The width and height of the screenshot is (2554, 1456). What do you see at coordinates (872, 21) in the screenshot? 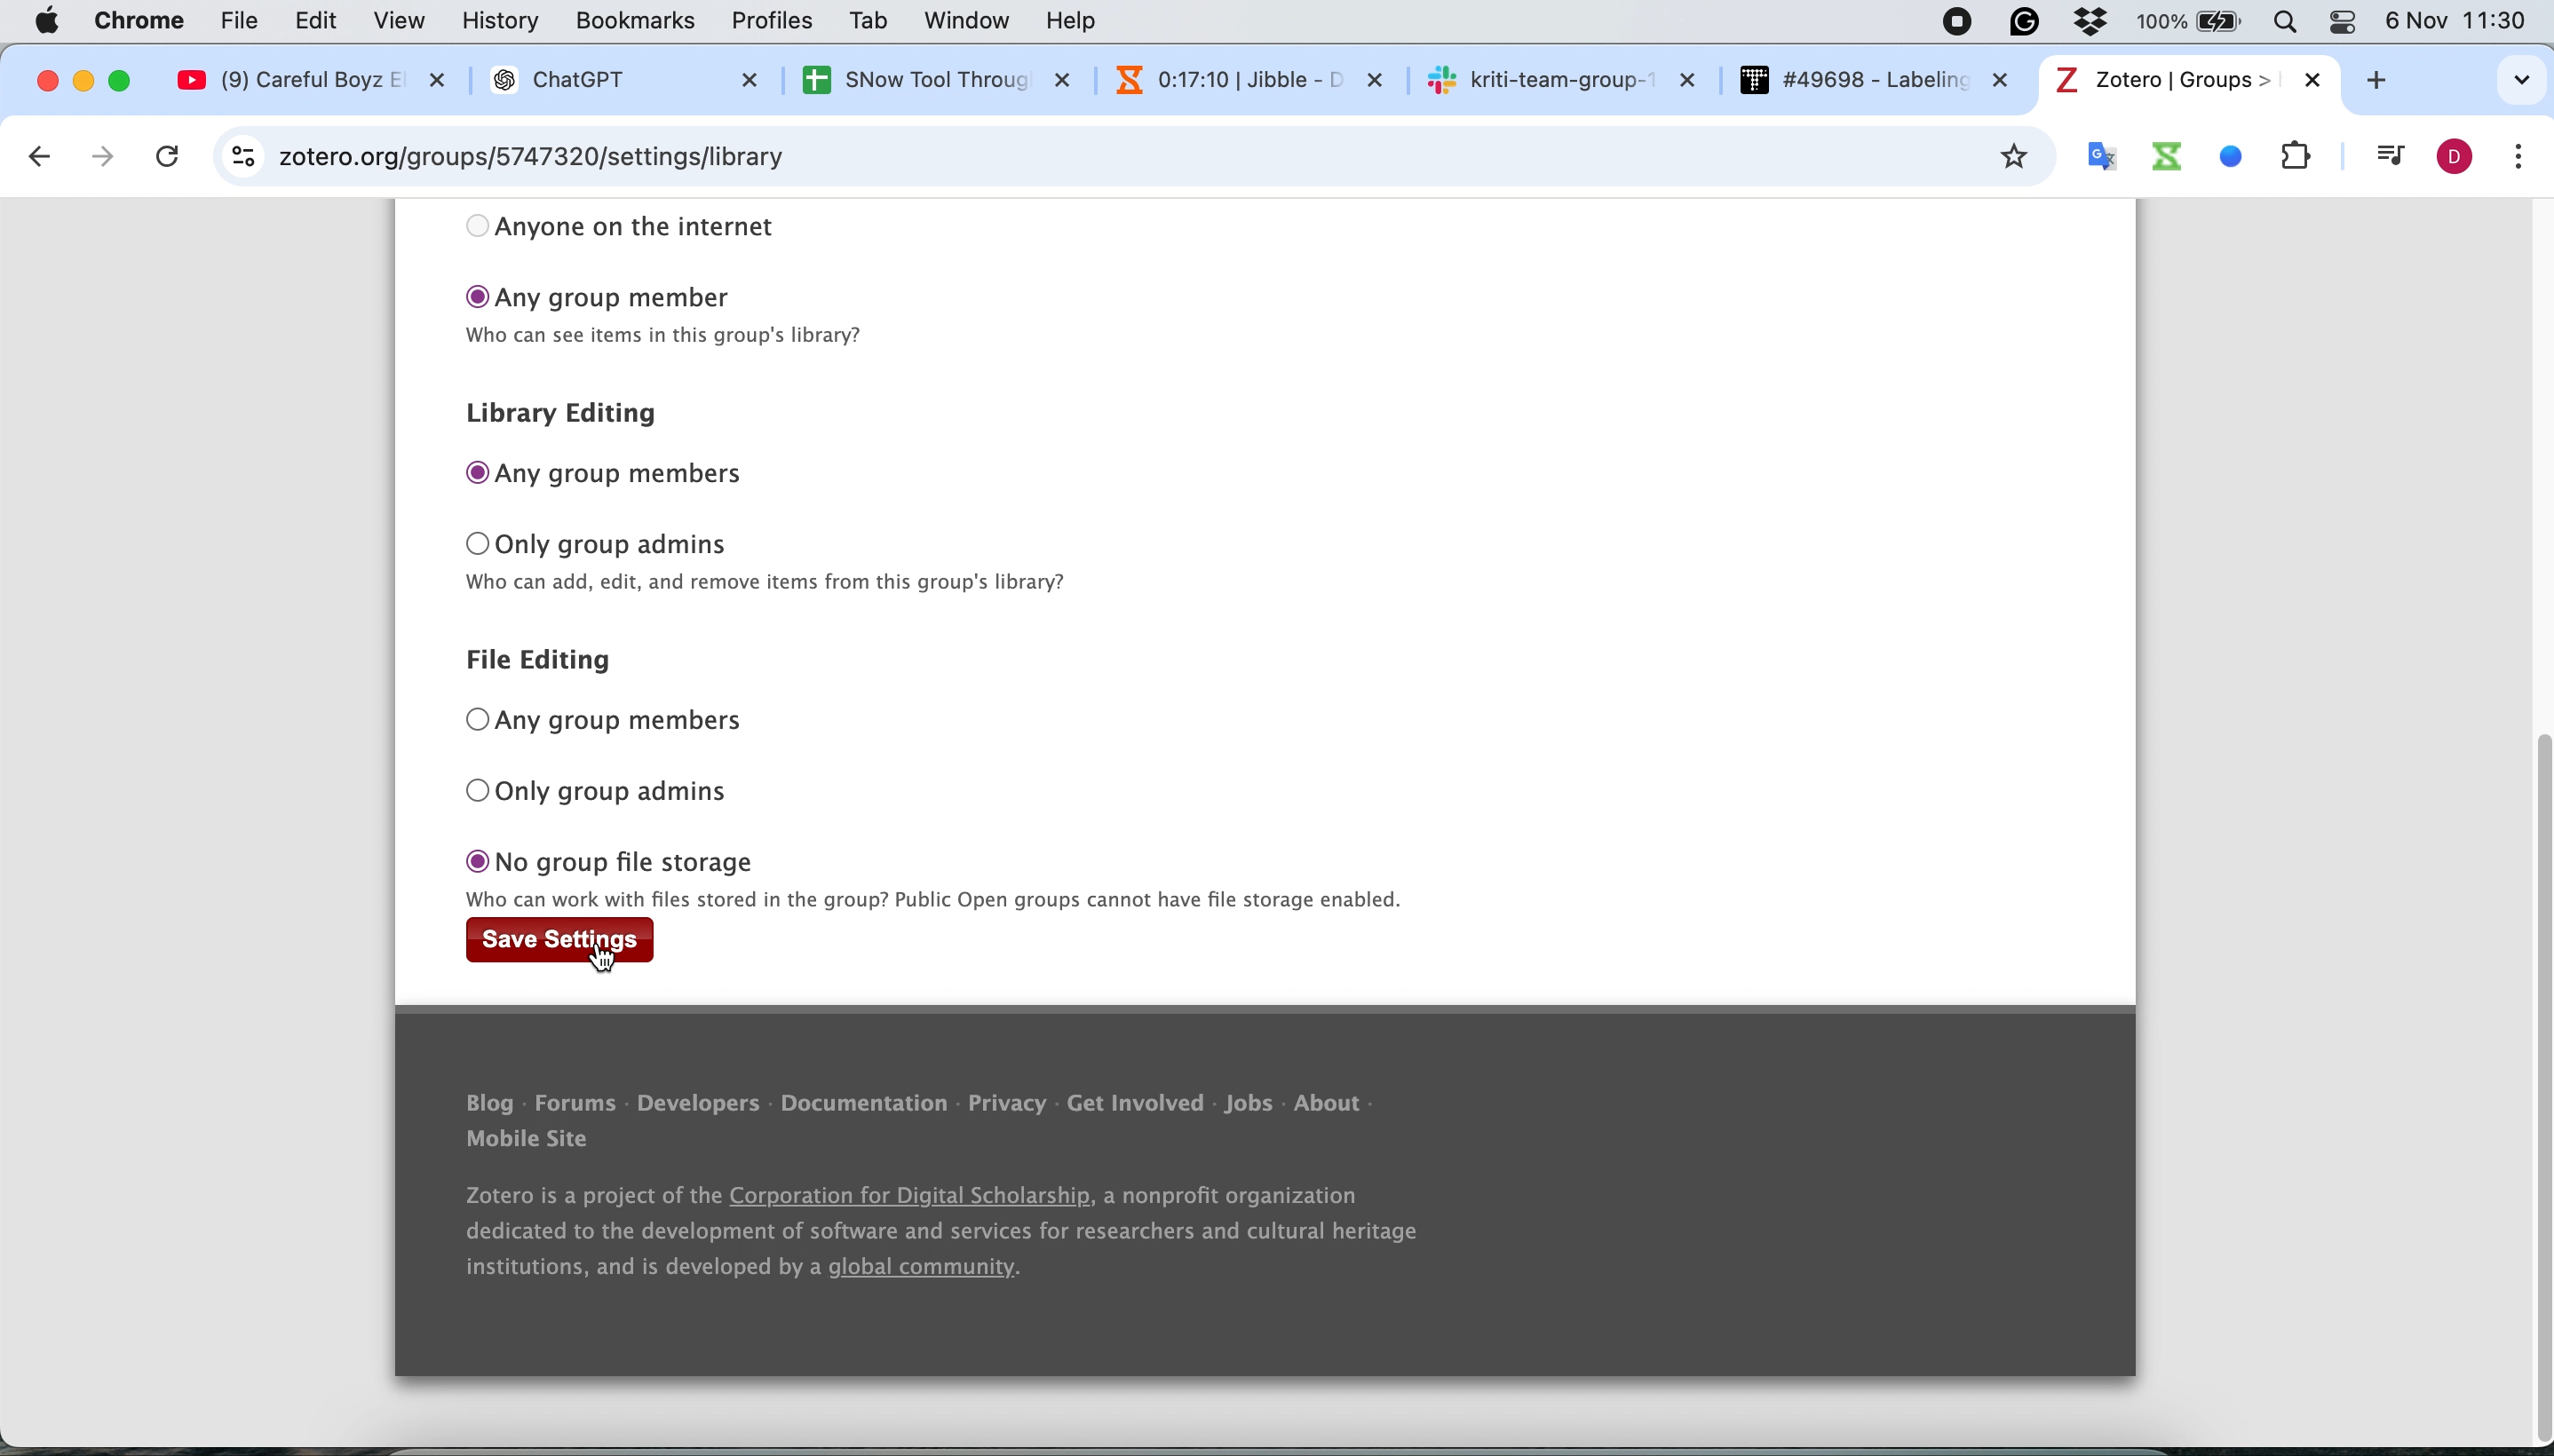
I see `tab` at bounding box center [872, 21].